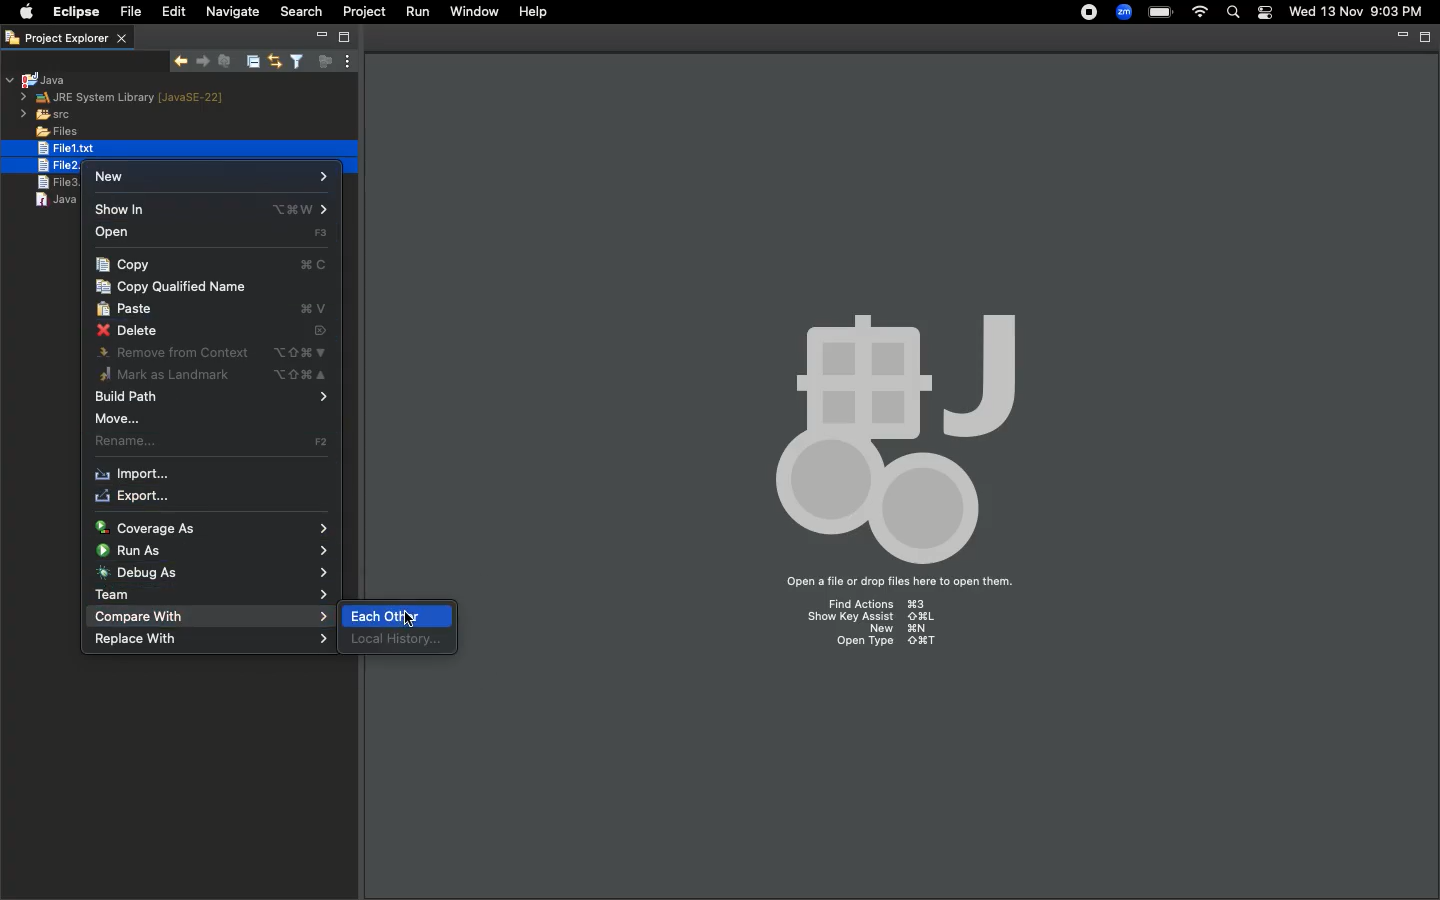 Image resolution: width=1440 pixels, height=900 pixels. I want to click on Run, so click(416, 12).